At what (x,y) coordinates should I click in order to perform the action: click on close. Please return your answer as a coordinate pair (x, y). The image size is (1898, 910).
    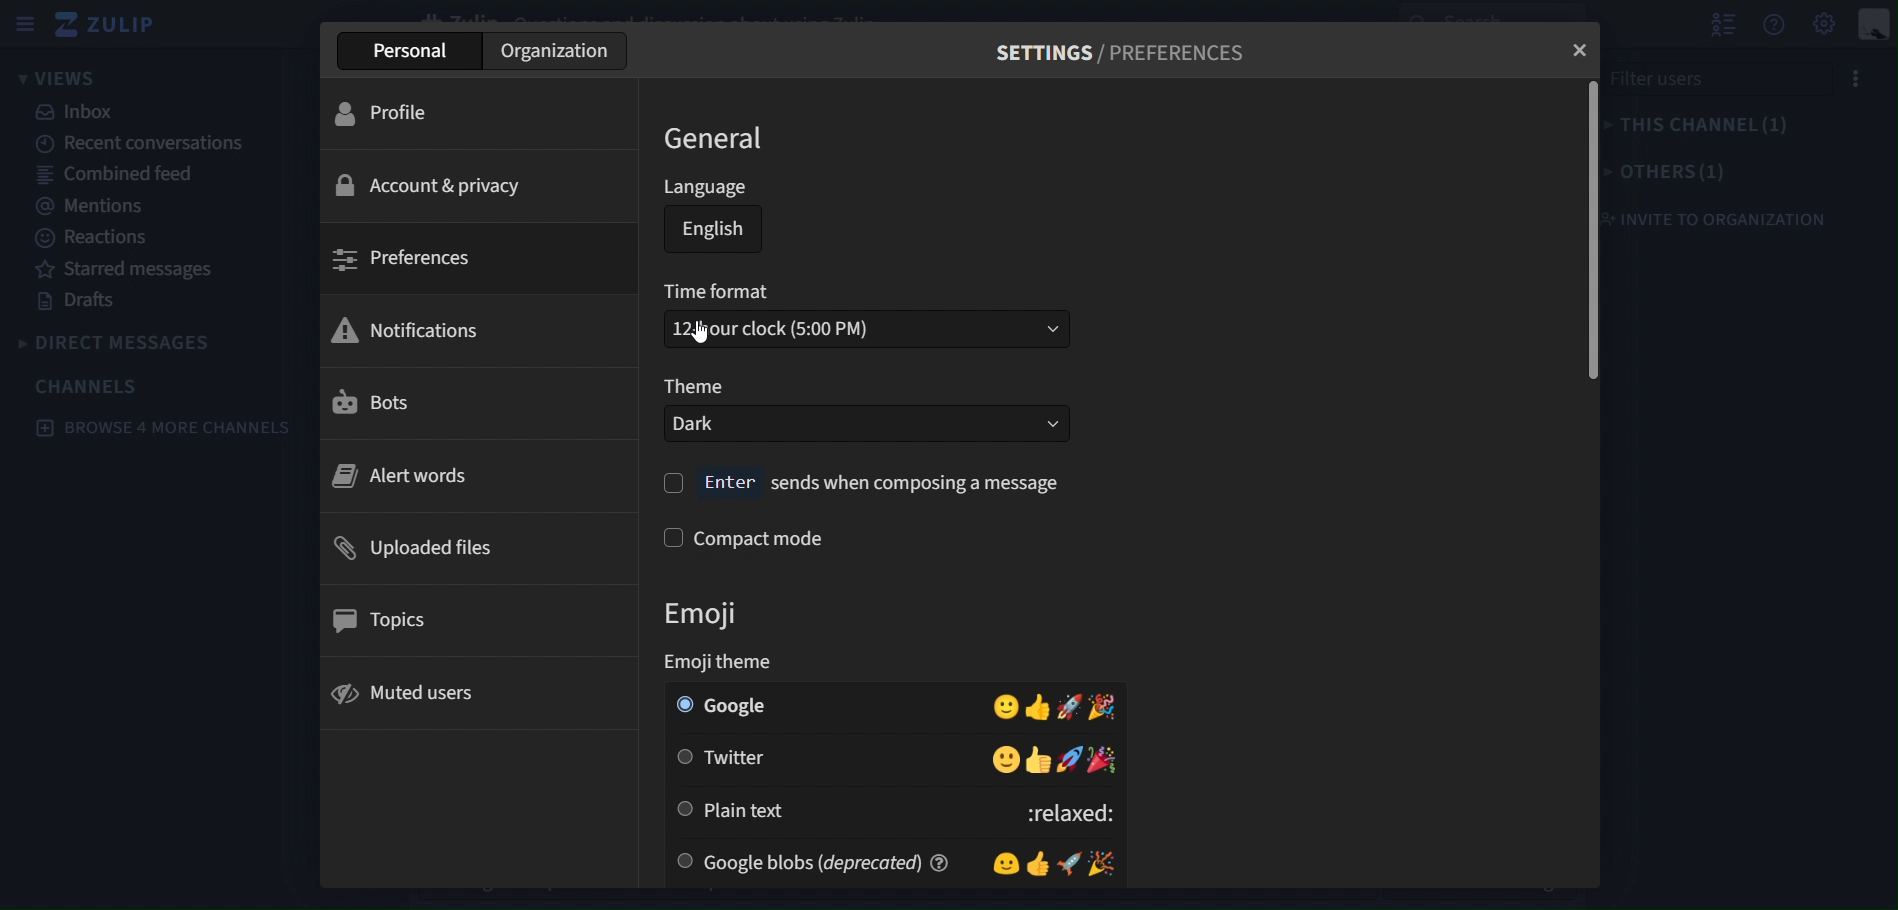
    Looking at the image, I should click on (1581, 49).